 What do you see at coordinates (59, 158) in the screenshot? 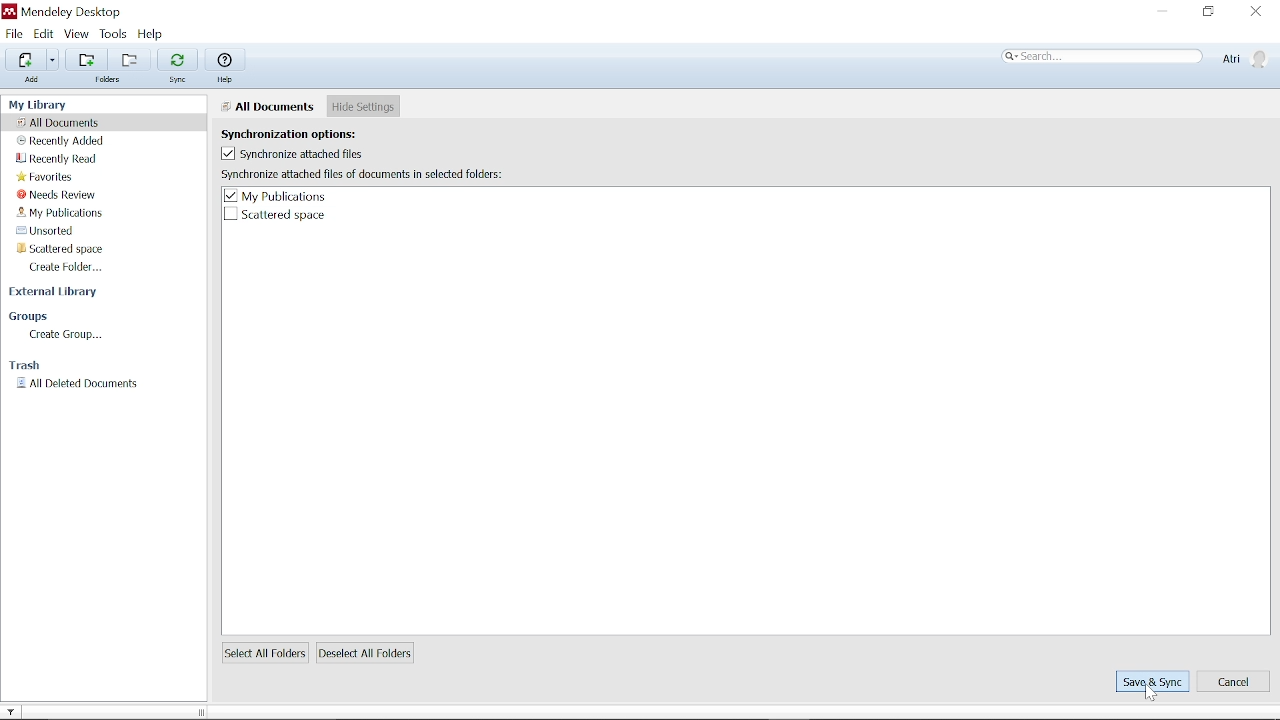
I see `Recently read` at bounding box center [59, 158].